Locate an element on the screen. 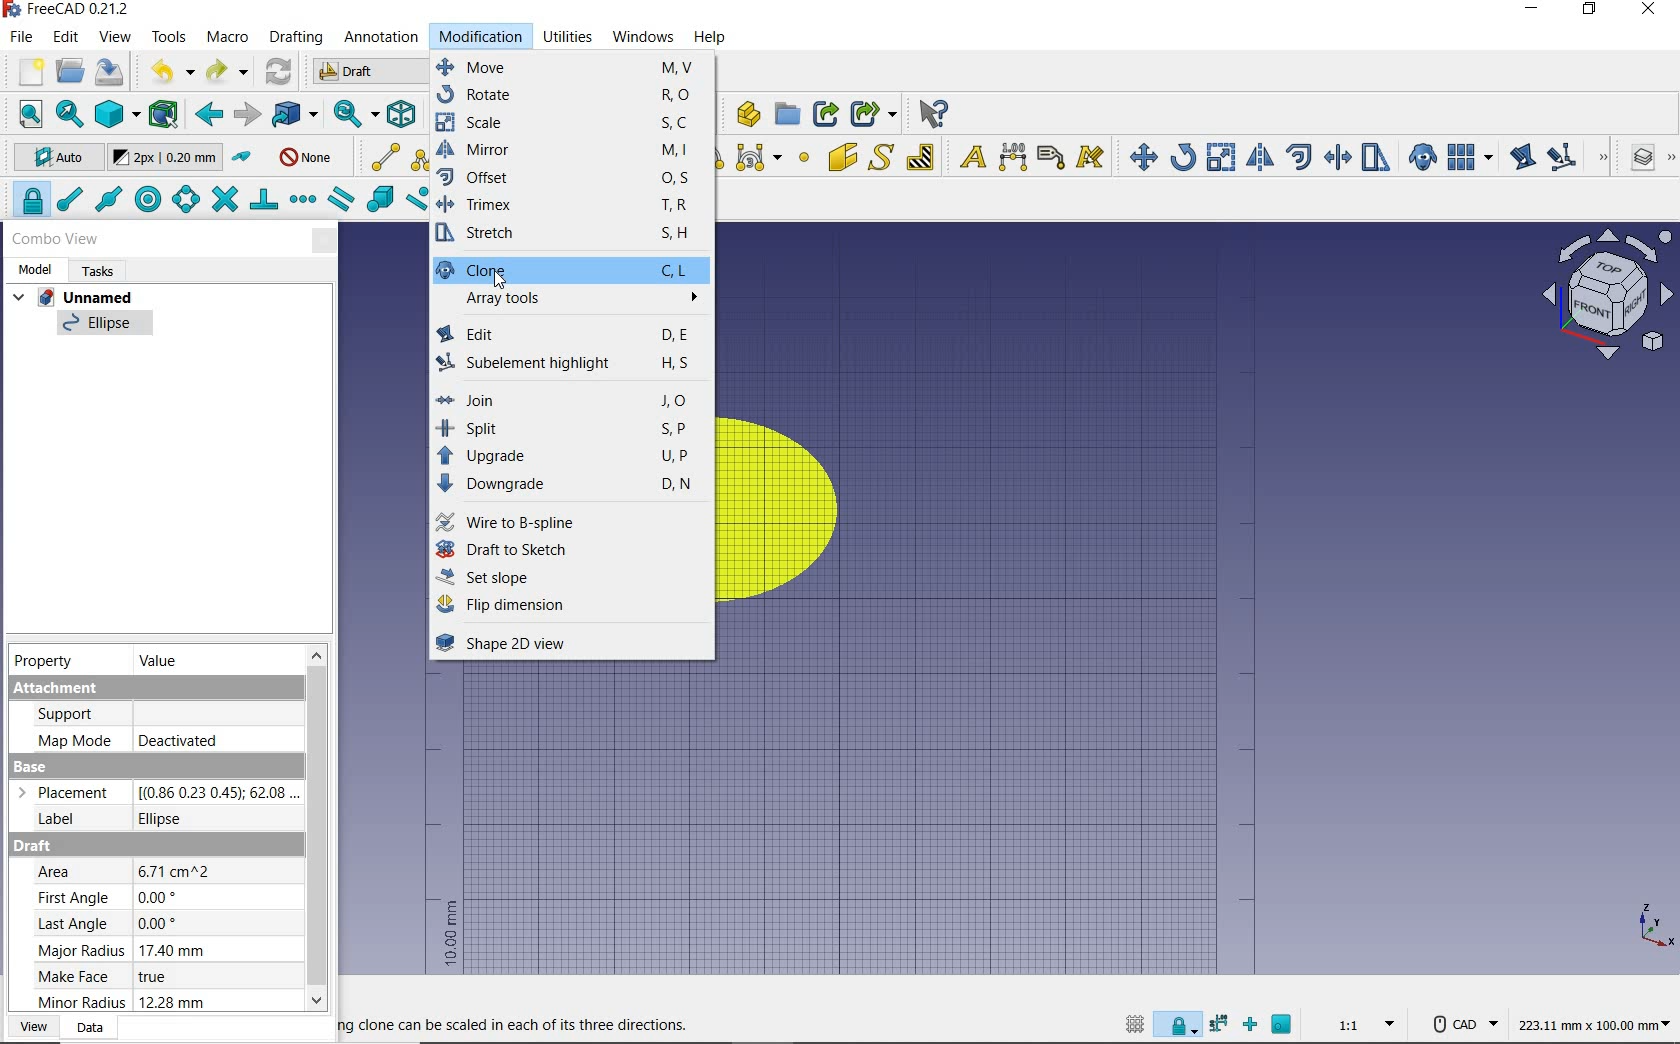 The width and height of the screenshot is (1680, 1044). subelement highlight is located at coordinates (570, 362).